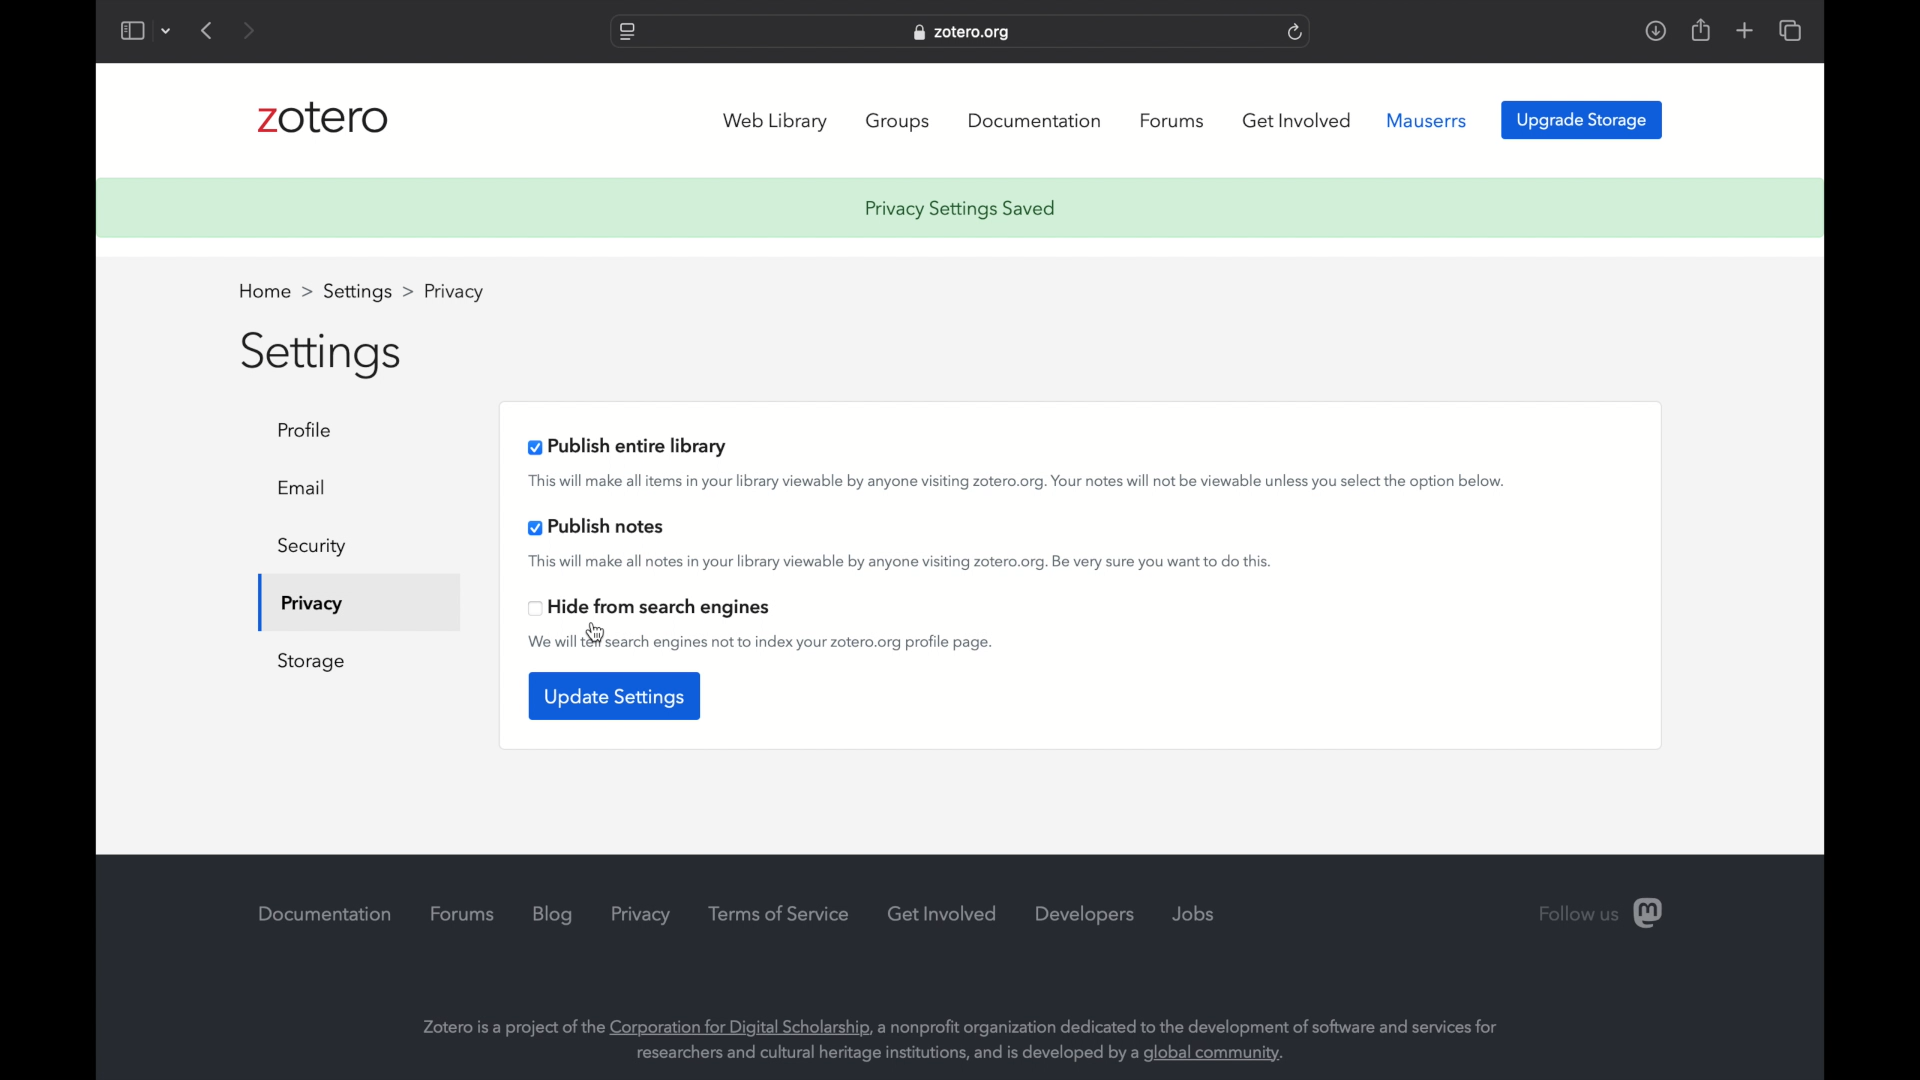 The width and height of the screenshot is (1920, 1080). I want to click on home, so click(270, 289).